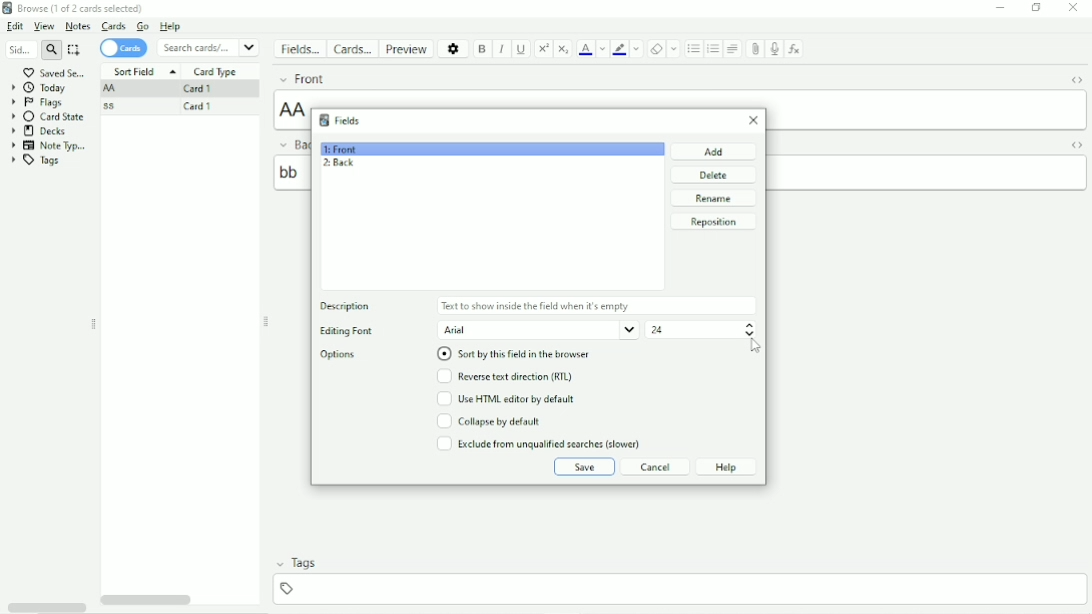 The image size is (1092, 614). Describe the element at coordinates (655, 48) in the screenshot. I see `Remove formatting` at that location.